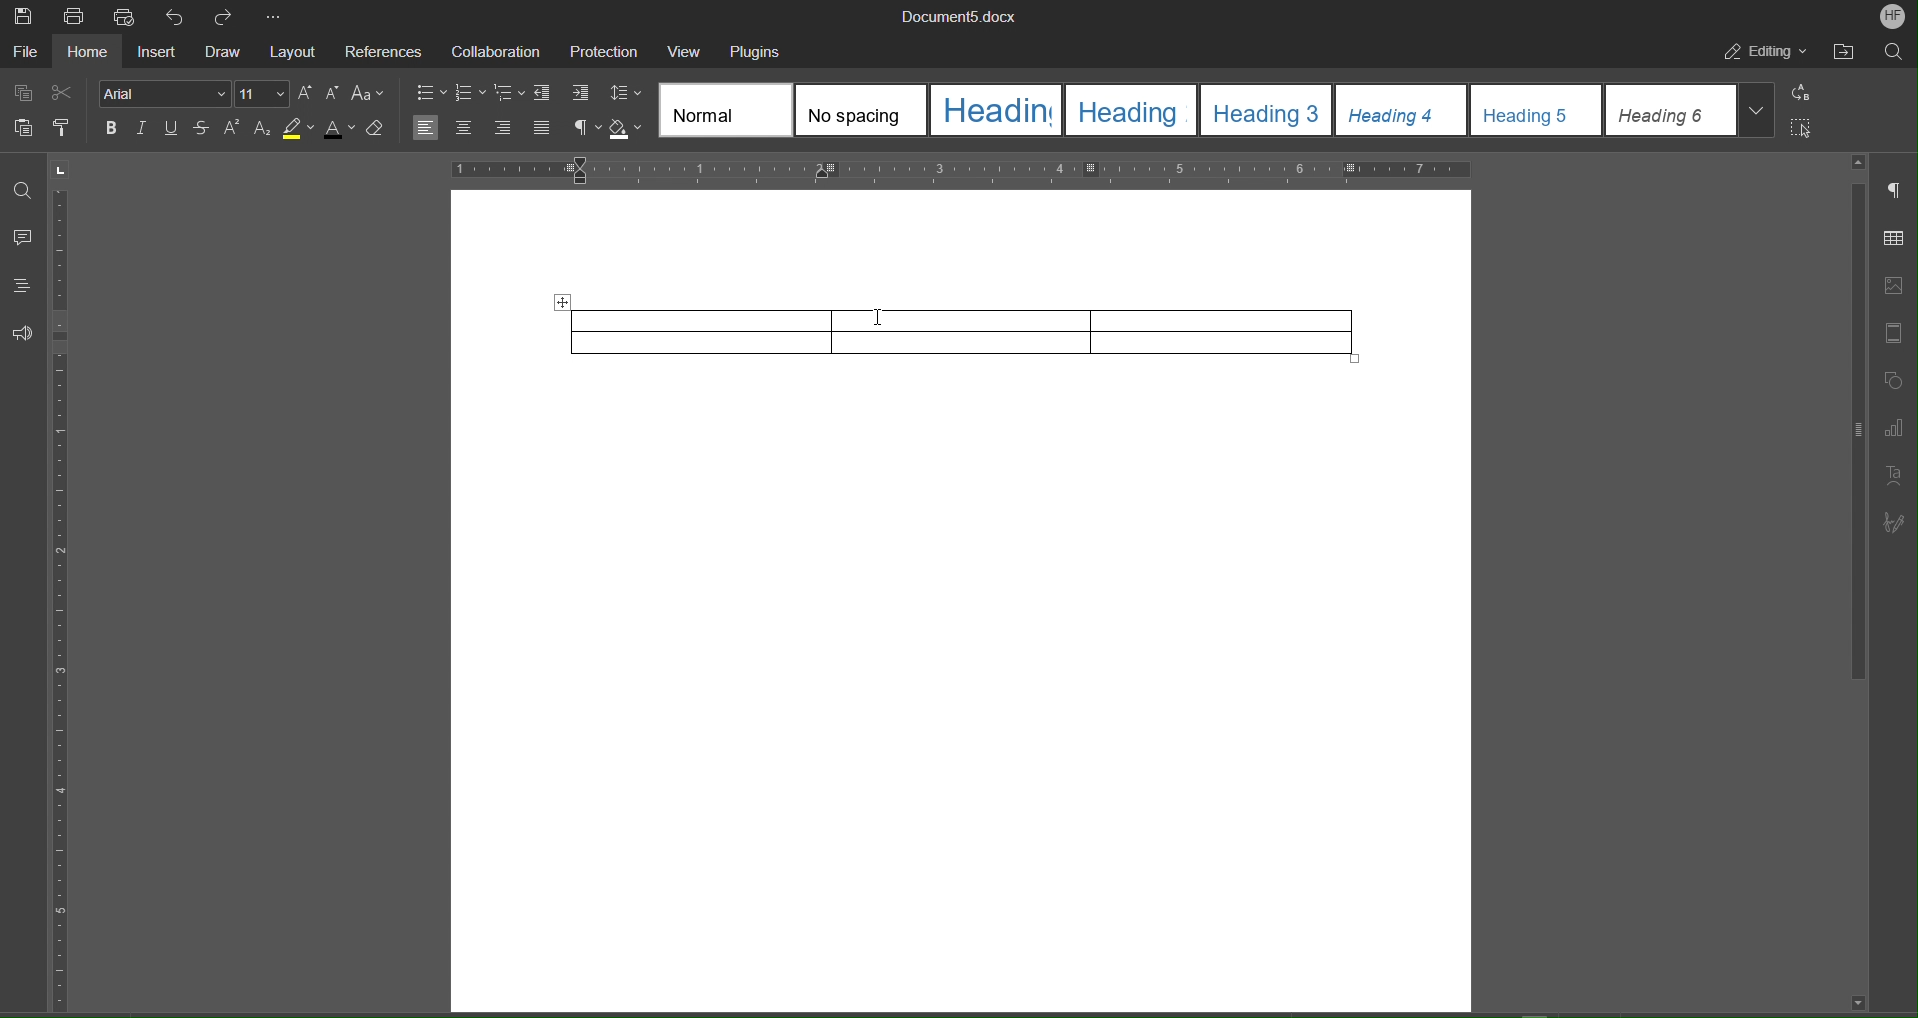 This screenshot has height=1018, width=1918. Describe the element at coordinates (496, 52) in the screenshot. I see `Collaboration` at that location.